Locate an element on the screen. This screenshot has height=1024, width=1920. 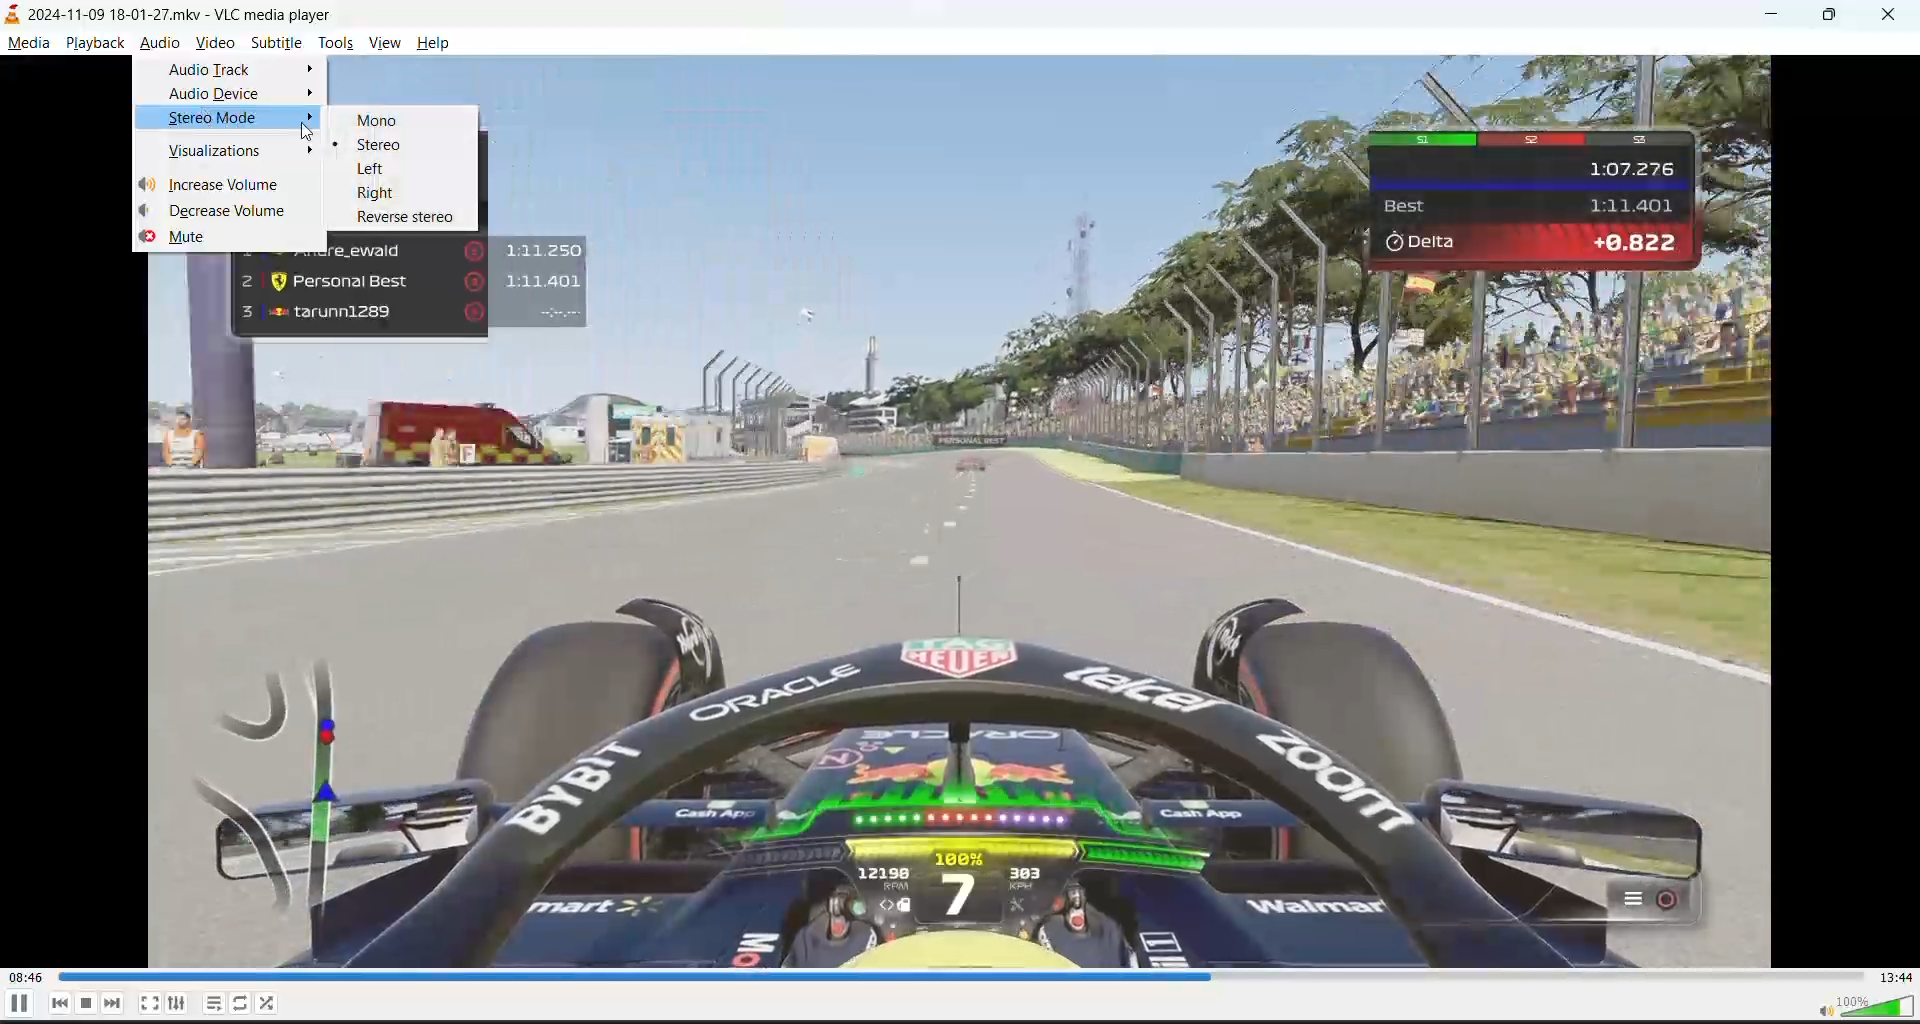
increase volume is located at coordinates (223, 183).